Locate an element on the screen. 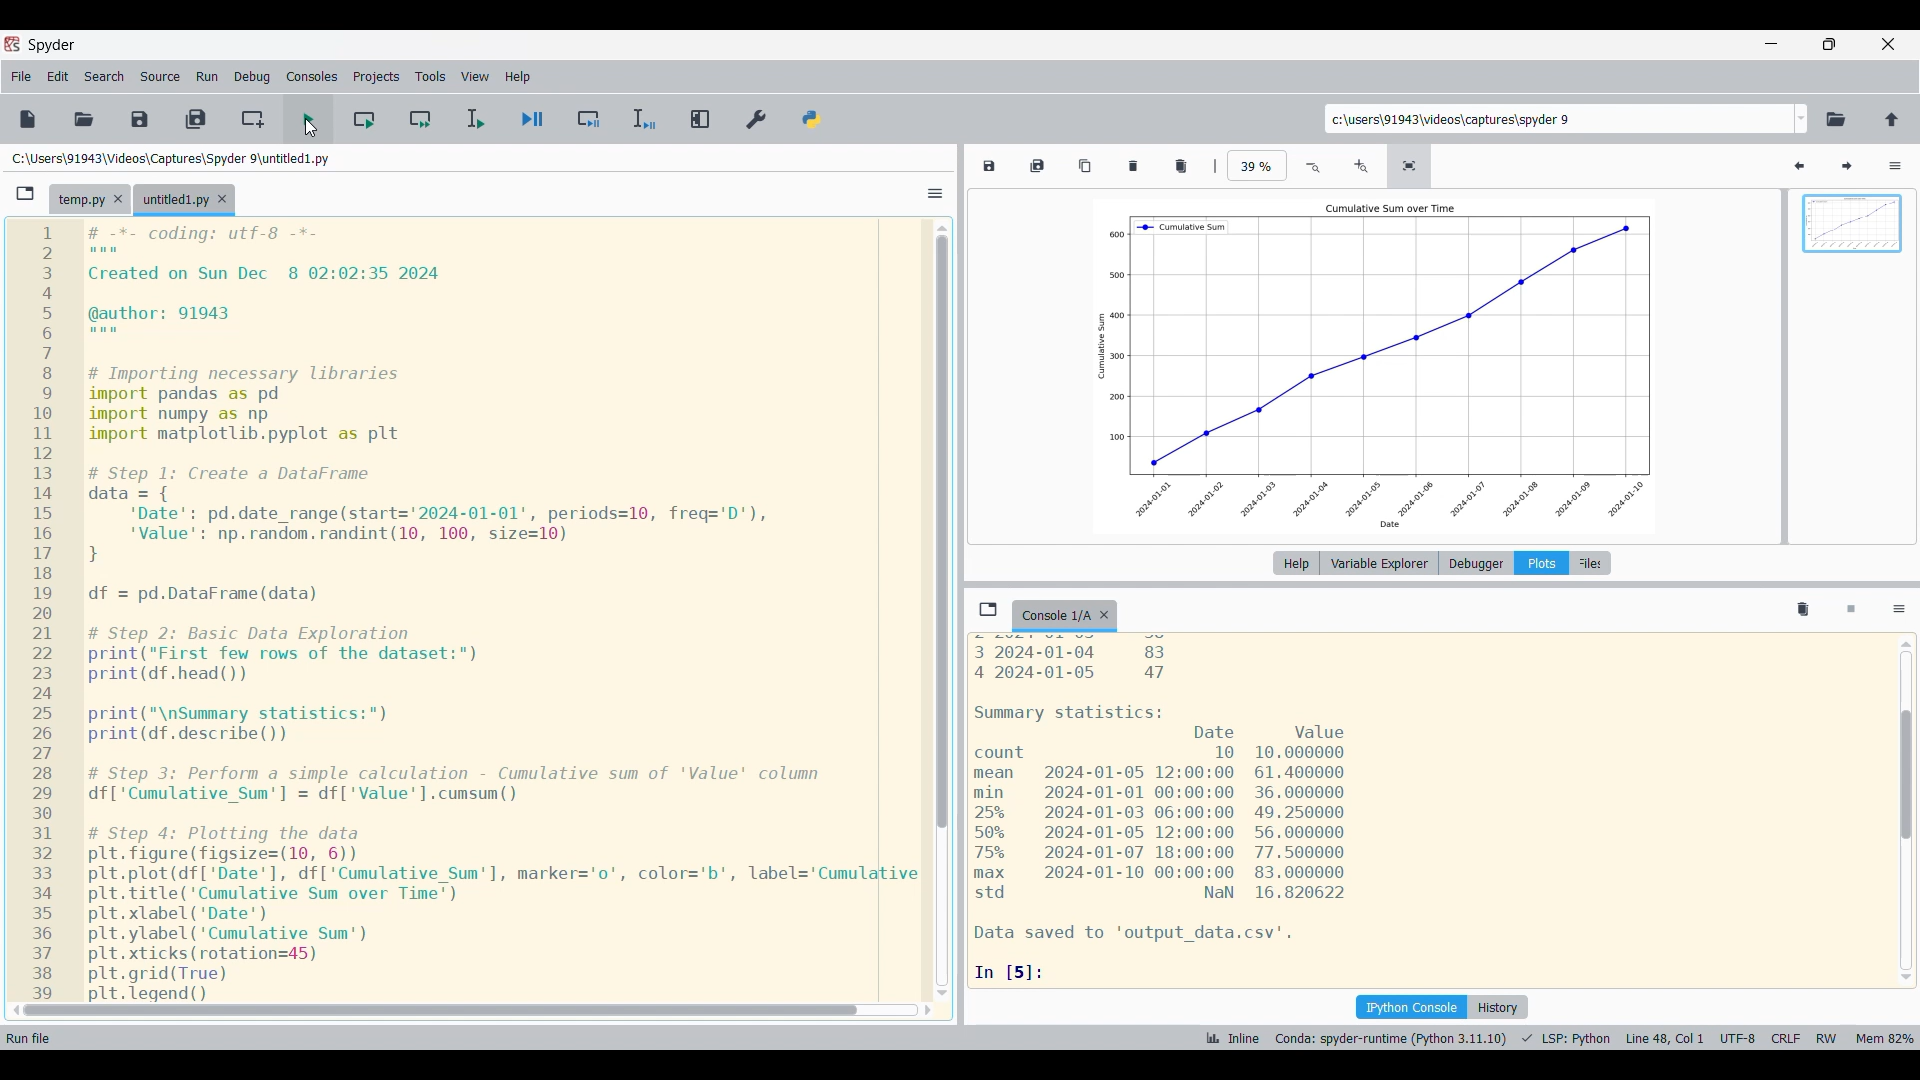 This screenshot has width=1920, height=1080. File menu is located at coordinates (22, 77).